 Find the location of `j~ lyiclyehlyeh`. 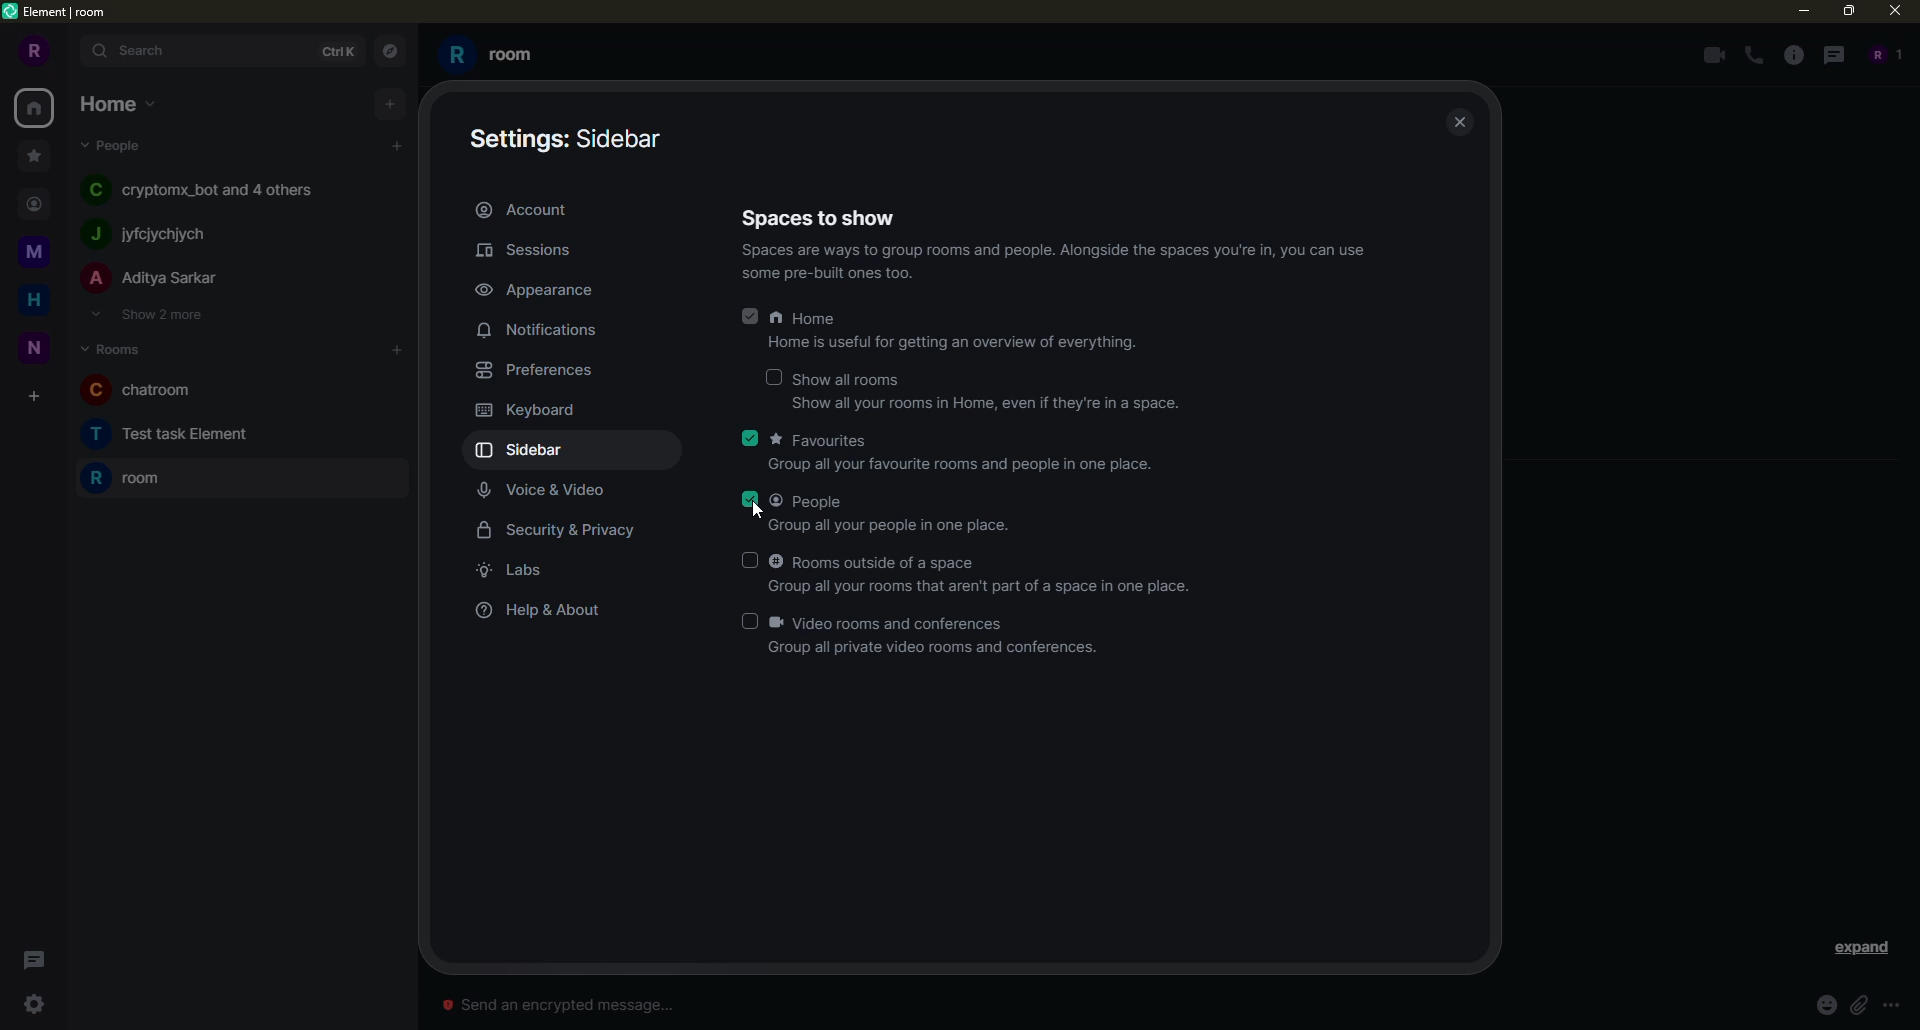

j~ lyiclyehlyeh is located at coordinates (190, 235).